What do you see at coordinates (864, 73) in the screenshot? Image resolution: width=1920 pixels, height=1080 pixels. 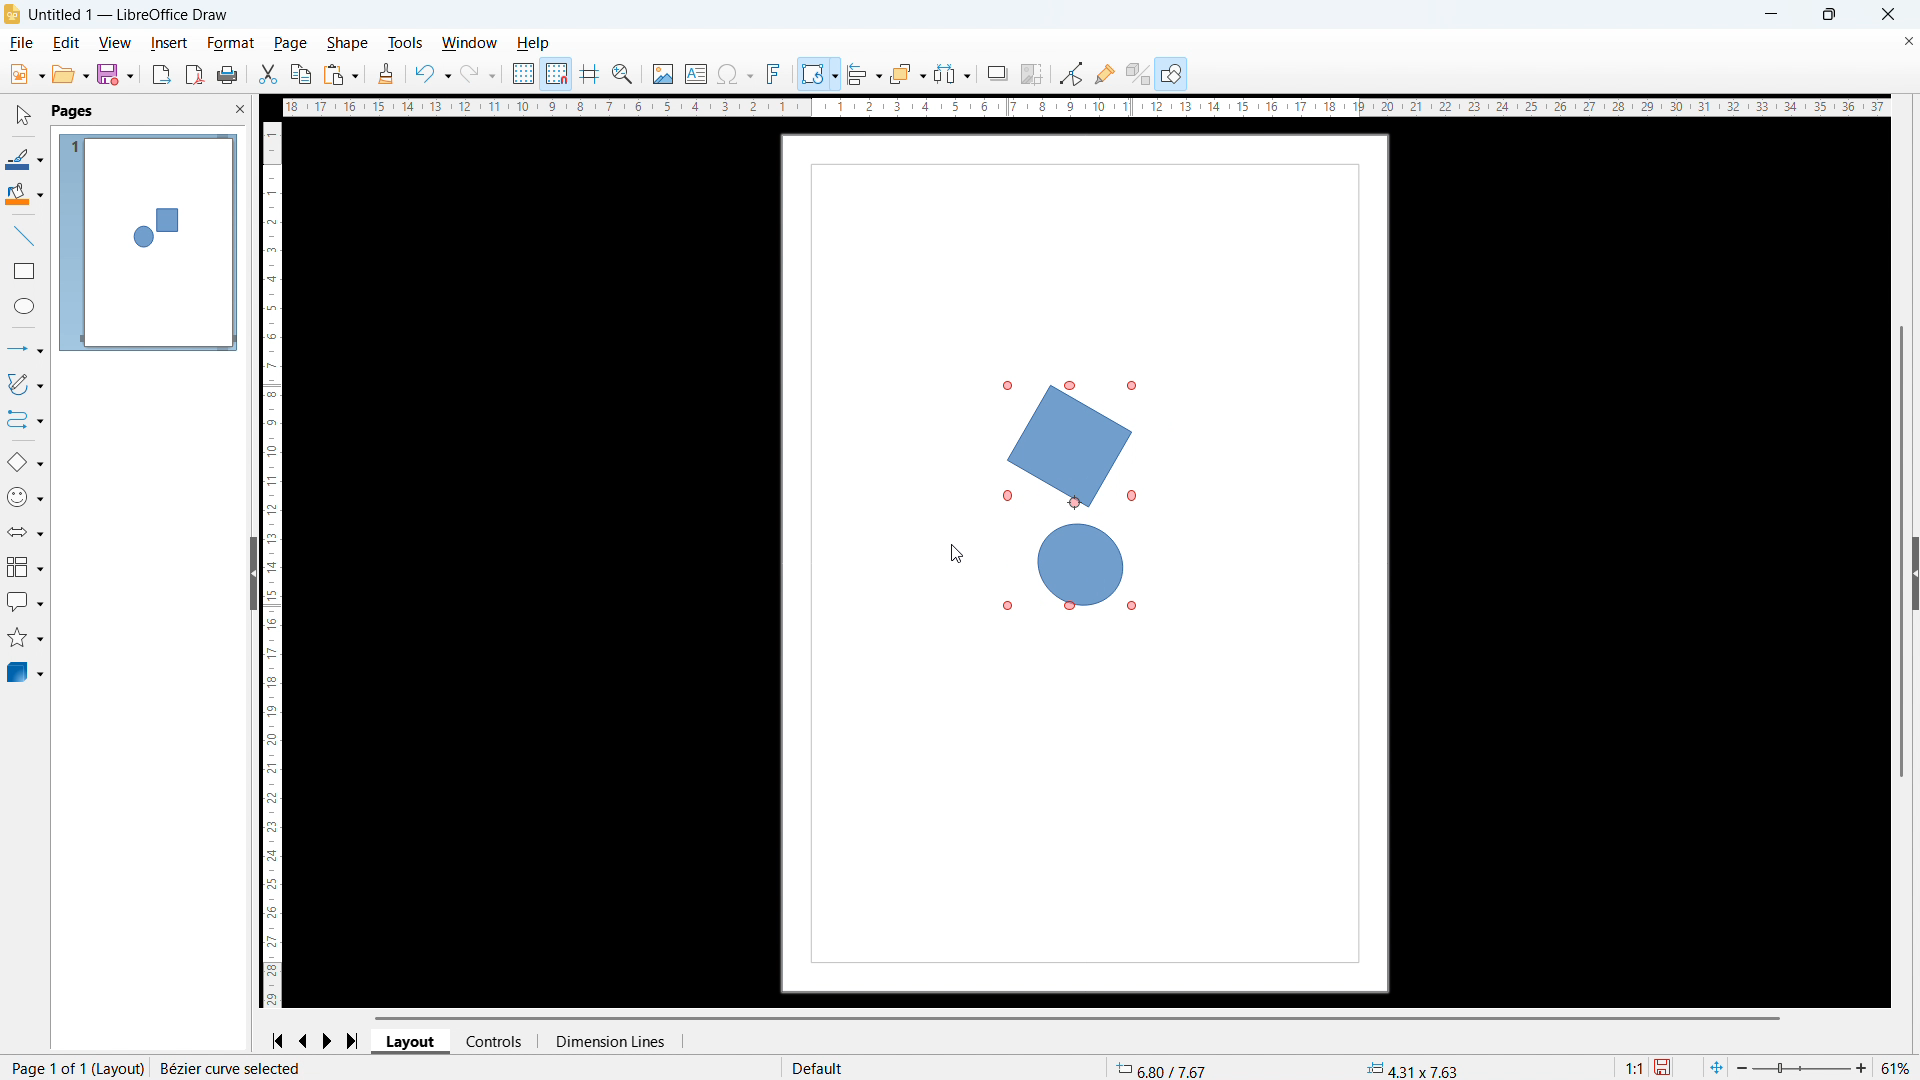 I see `align ` at bounding box center [864, 73].